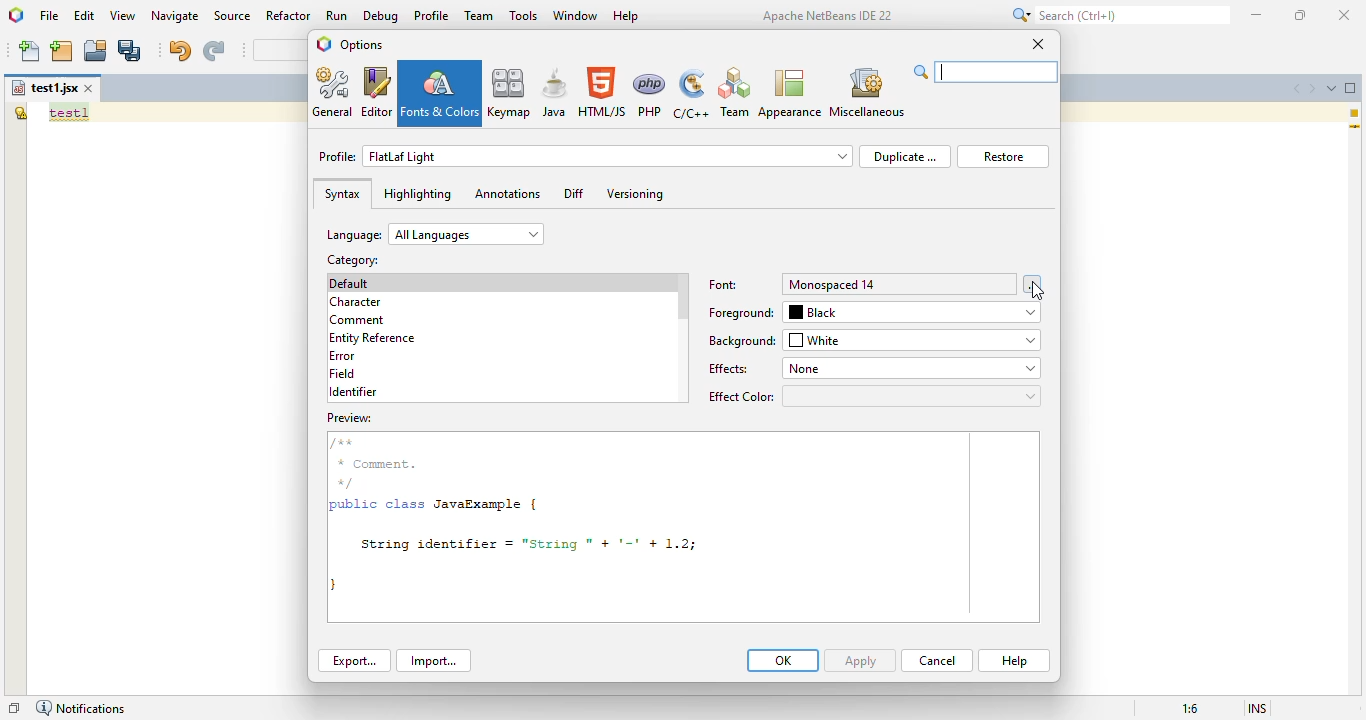 The image size is (1366, 720). What do you see at coordinates (359, 320) in the screenshot?
I see `comment` at bounding box center [359, 320].